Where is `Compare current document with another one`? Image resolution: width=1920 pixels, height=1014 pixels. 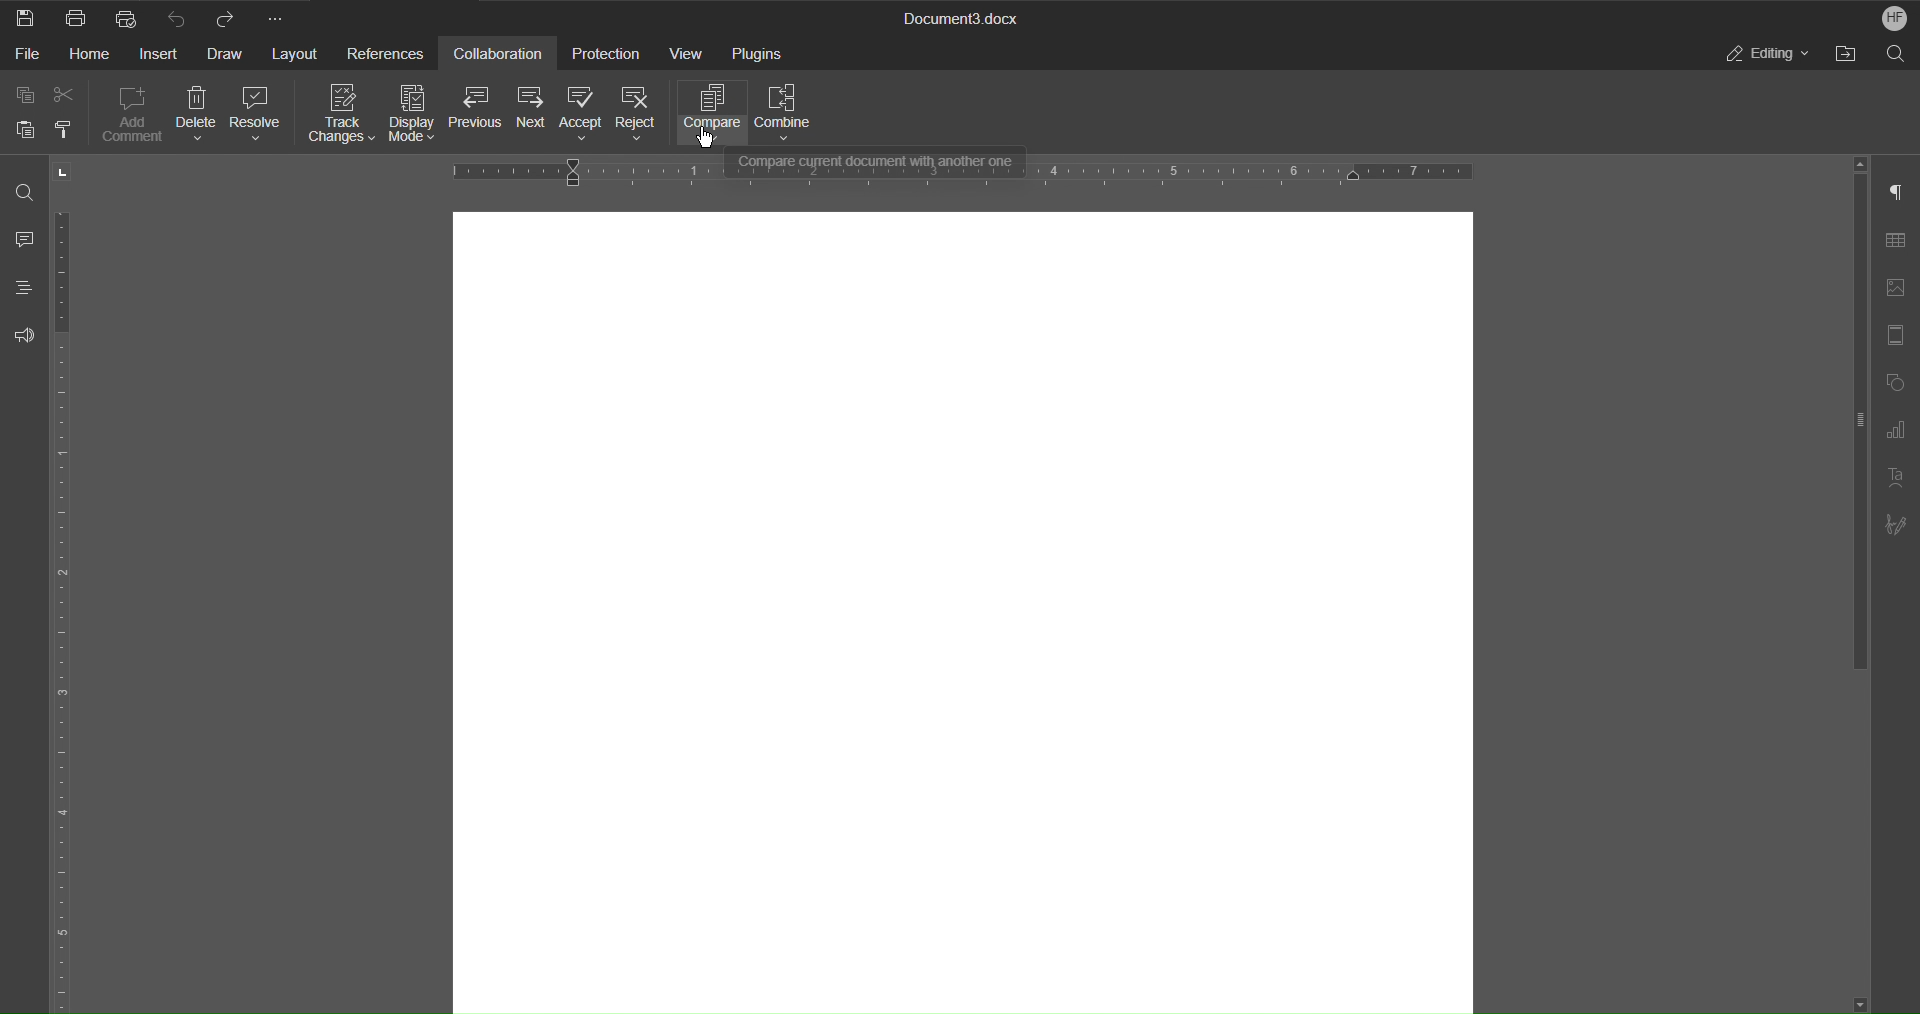 Compare current document with another one is located at coordinates (877, 165).